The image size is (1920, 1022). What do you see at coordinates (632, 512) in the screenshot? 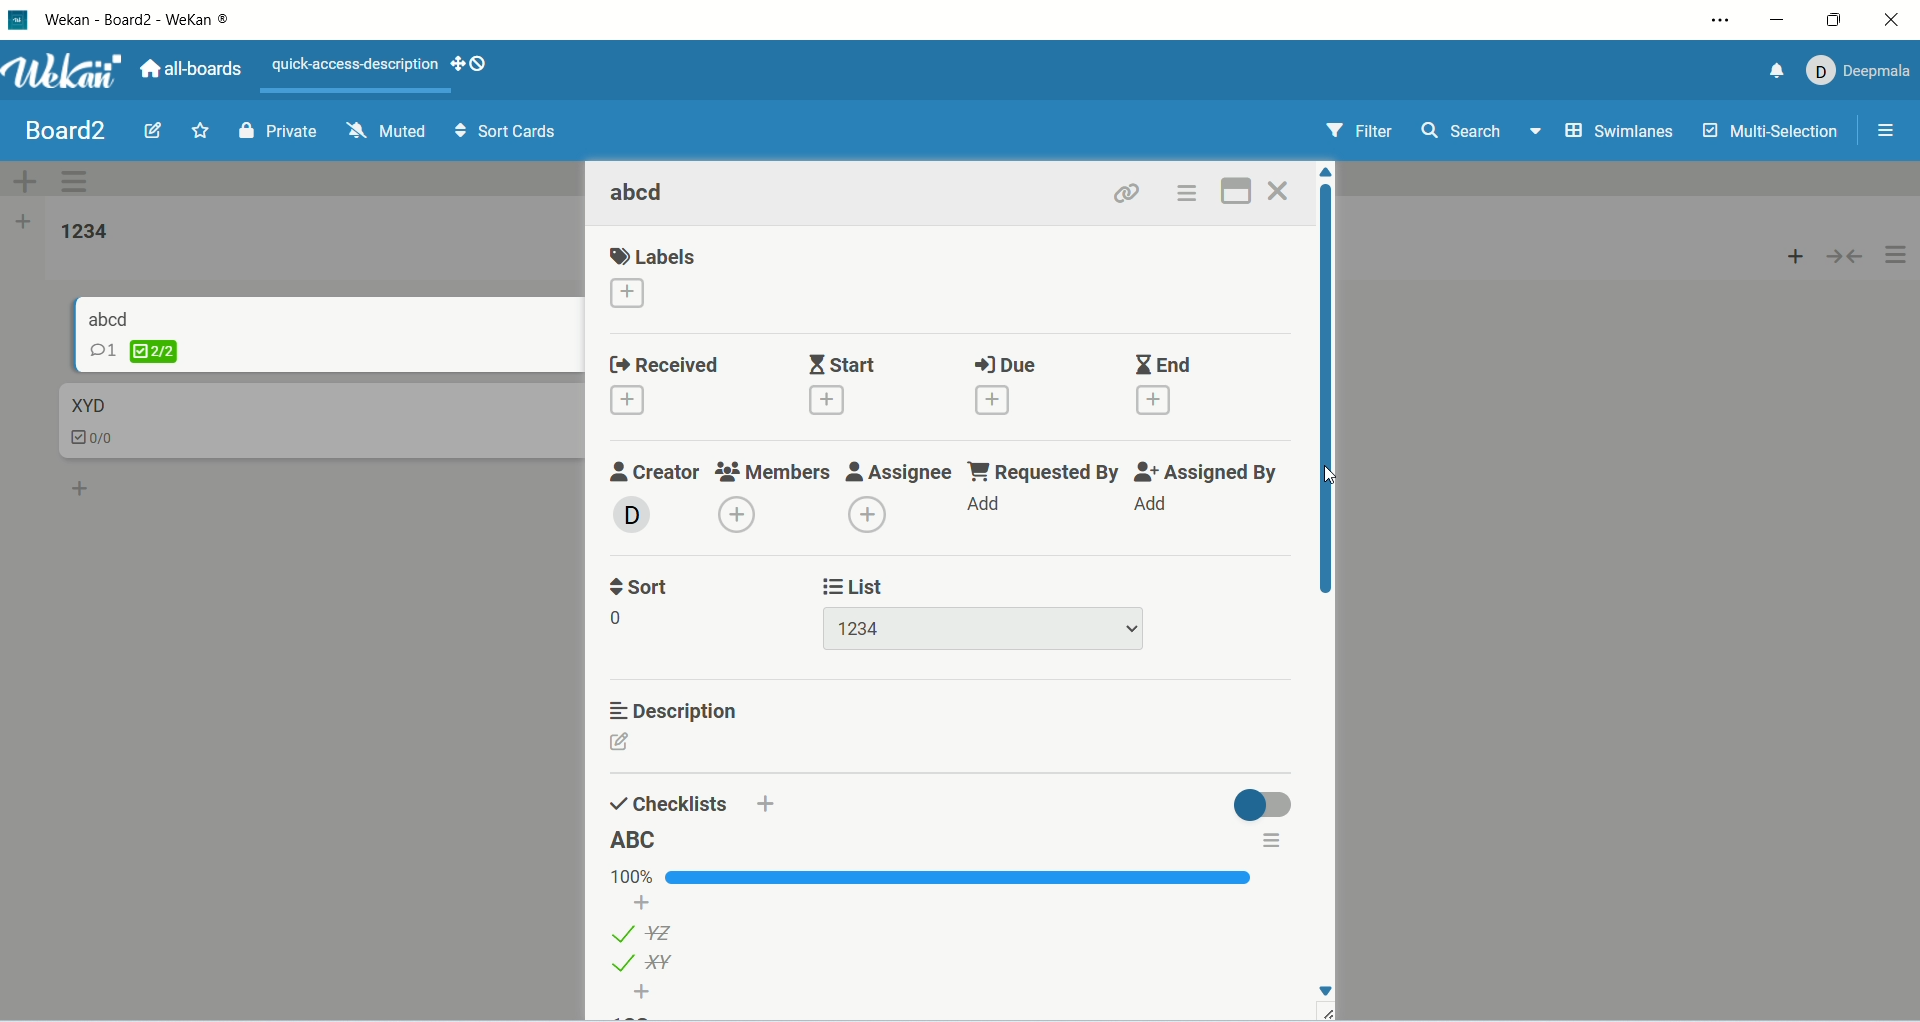
I see `add` at bounding box center [632, 512].